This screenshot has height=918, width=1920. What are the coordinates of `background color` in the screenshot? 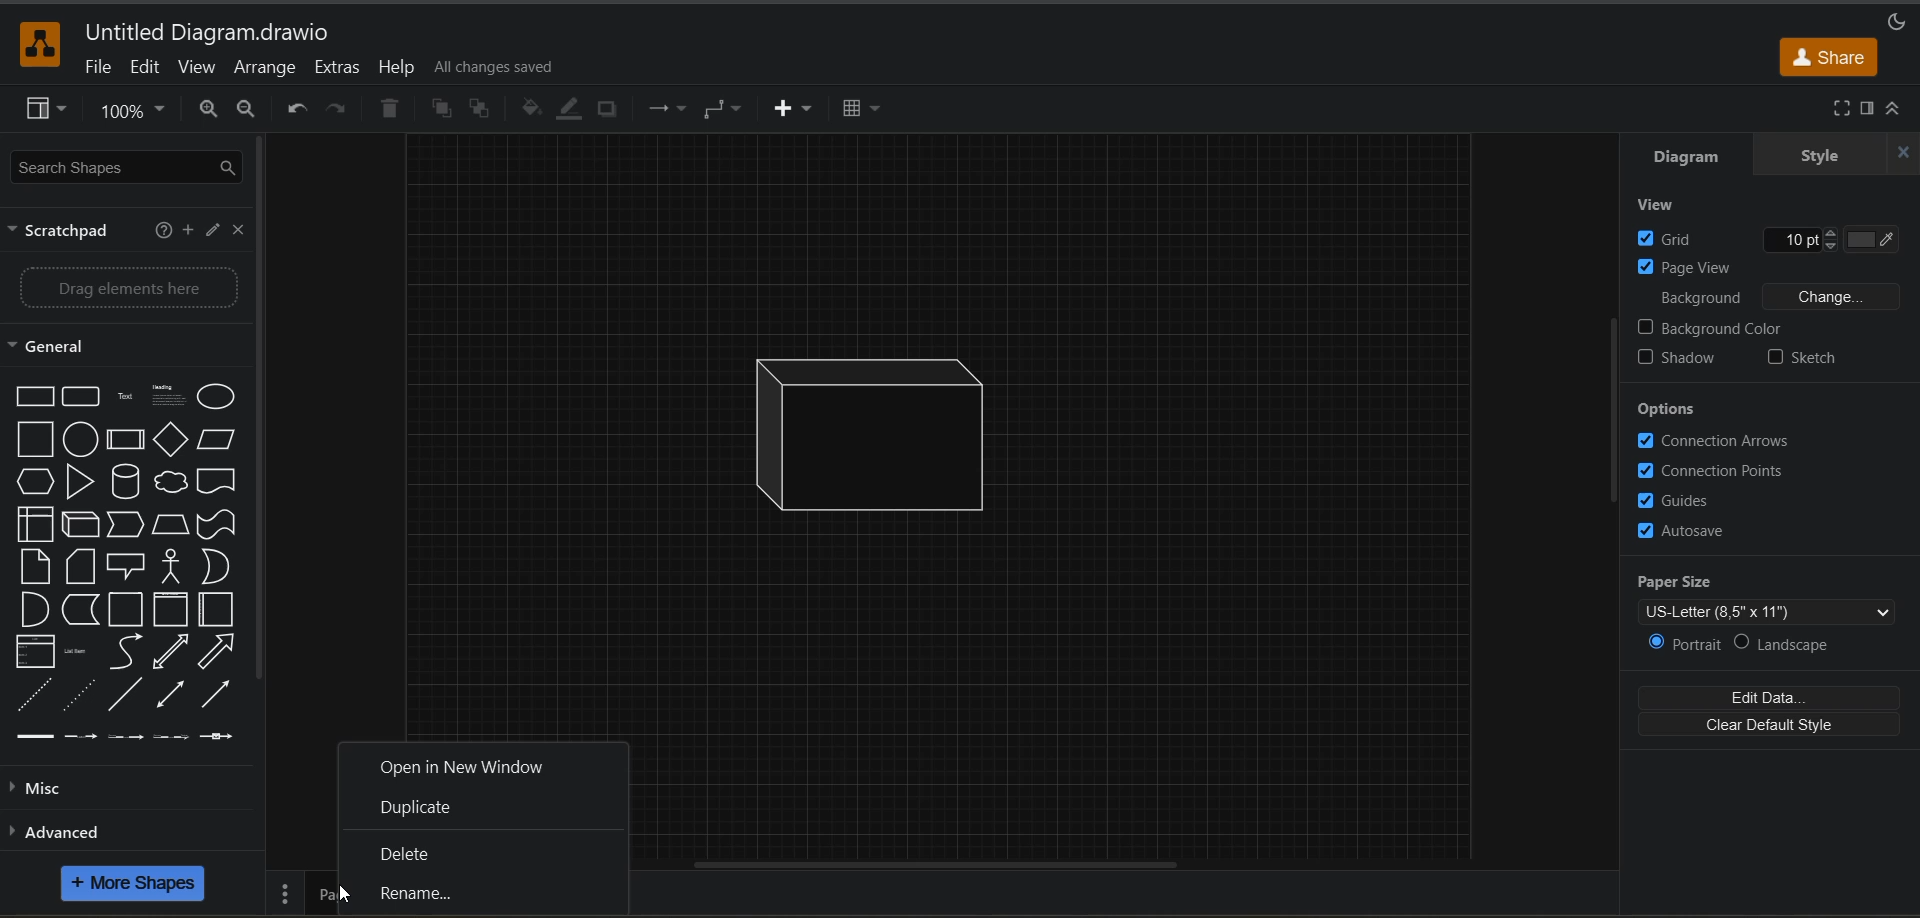 It's located at (1778, 327).